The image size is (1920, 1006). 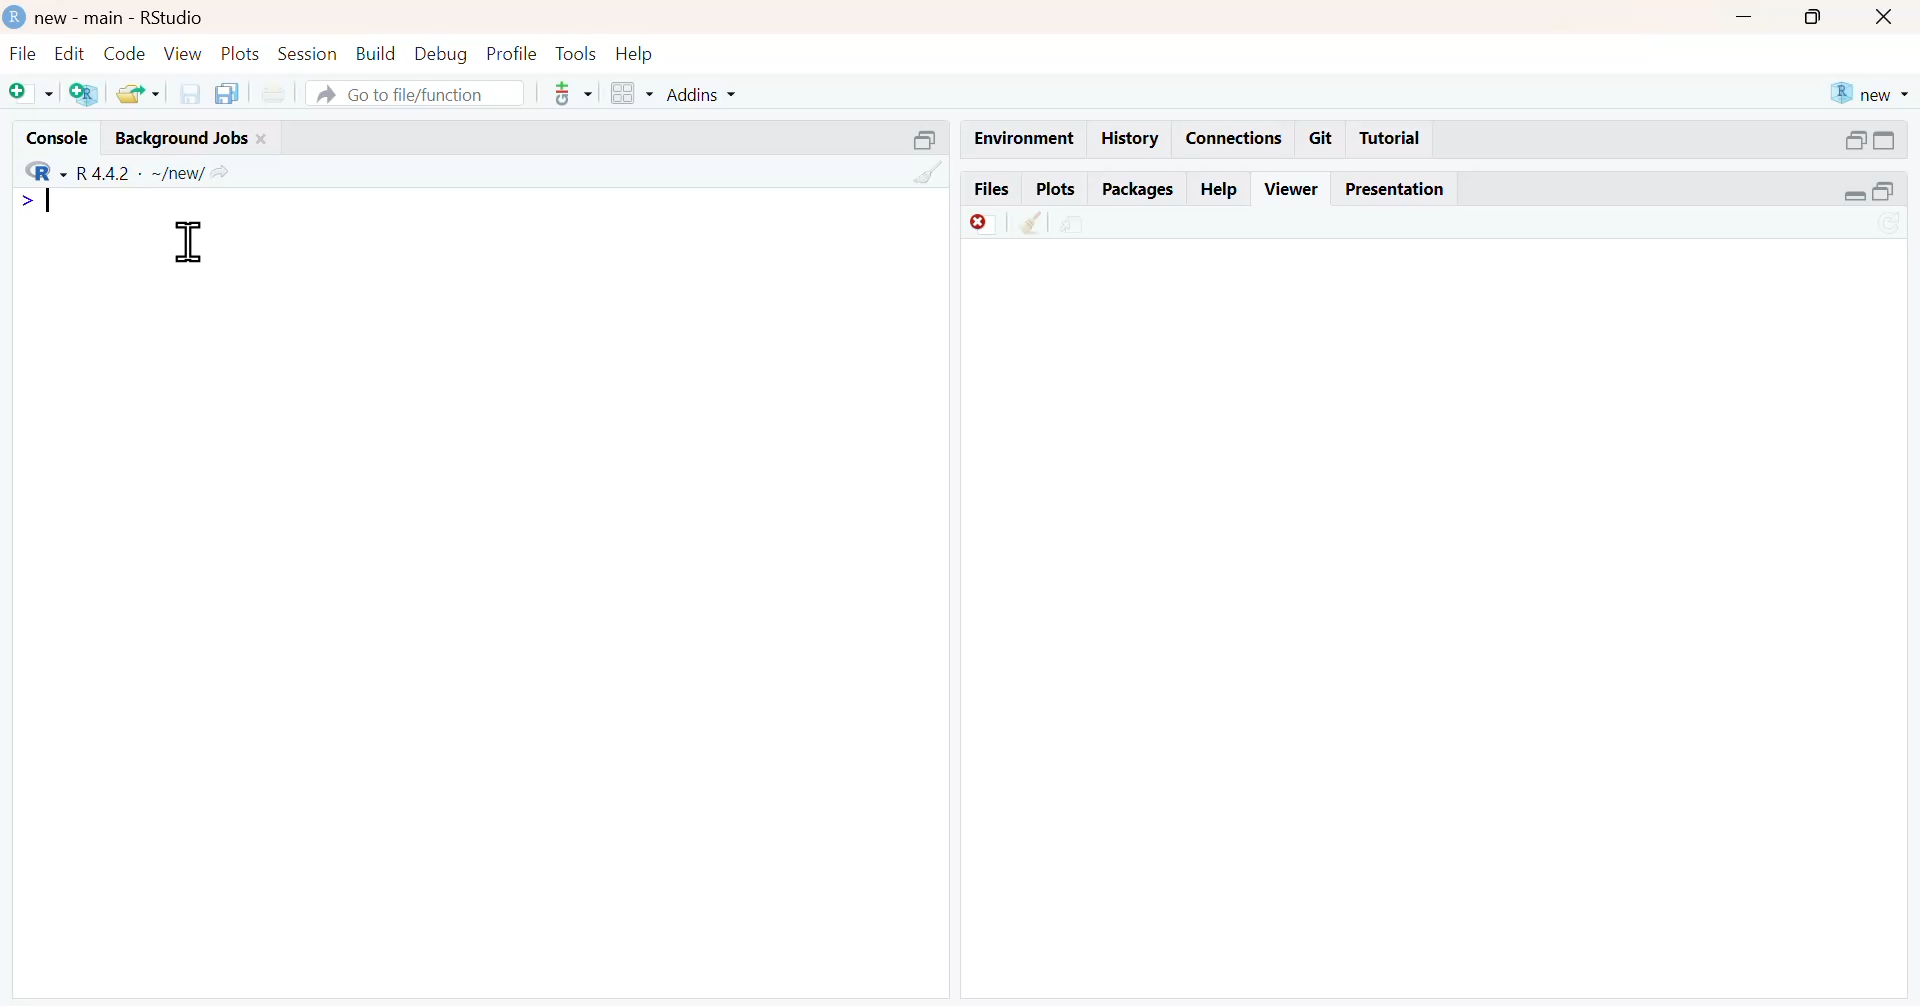 What do you see at coordinates (267, 137) in the screenshot?
I see `close` at bounding box center [267, 137].